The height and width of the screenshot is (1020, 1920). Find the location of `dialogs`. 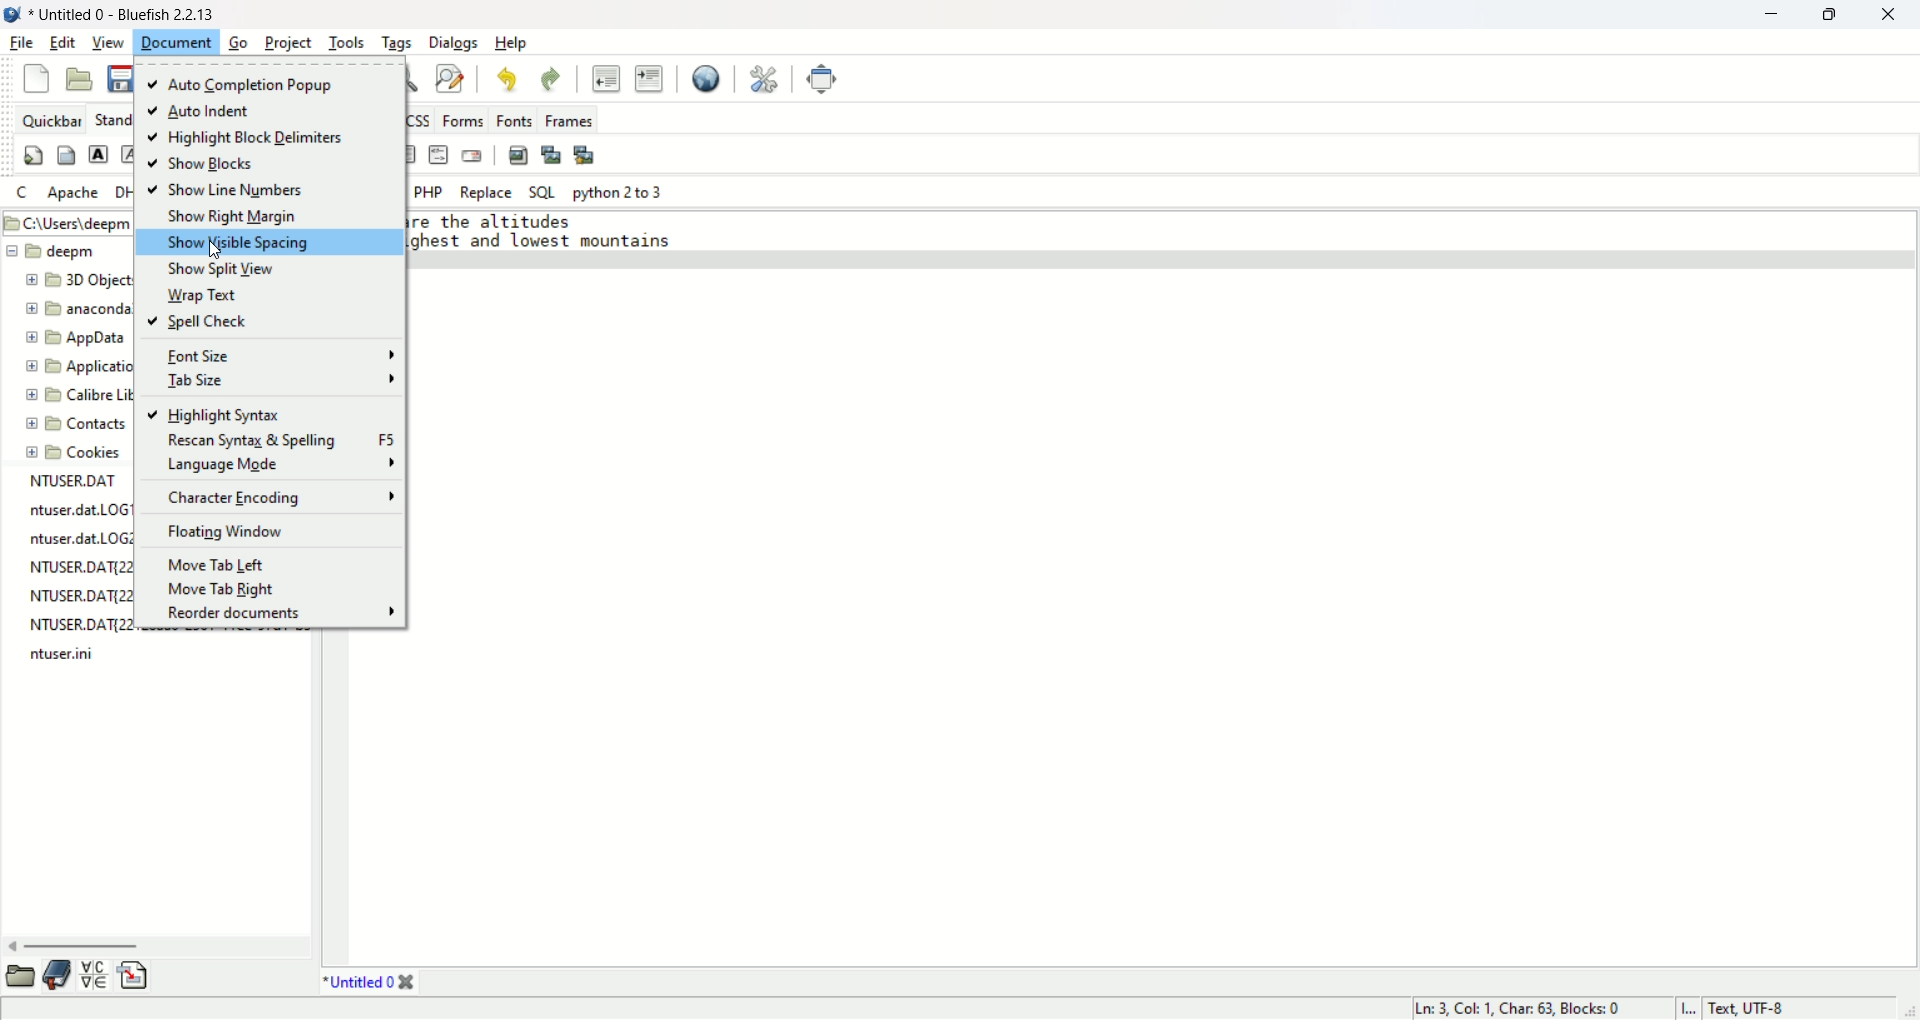

dialogs is located at coordinates (456, 44).